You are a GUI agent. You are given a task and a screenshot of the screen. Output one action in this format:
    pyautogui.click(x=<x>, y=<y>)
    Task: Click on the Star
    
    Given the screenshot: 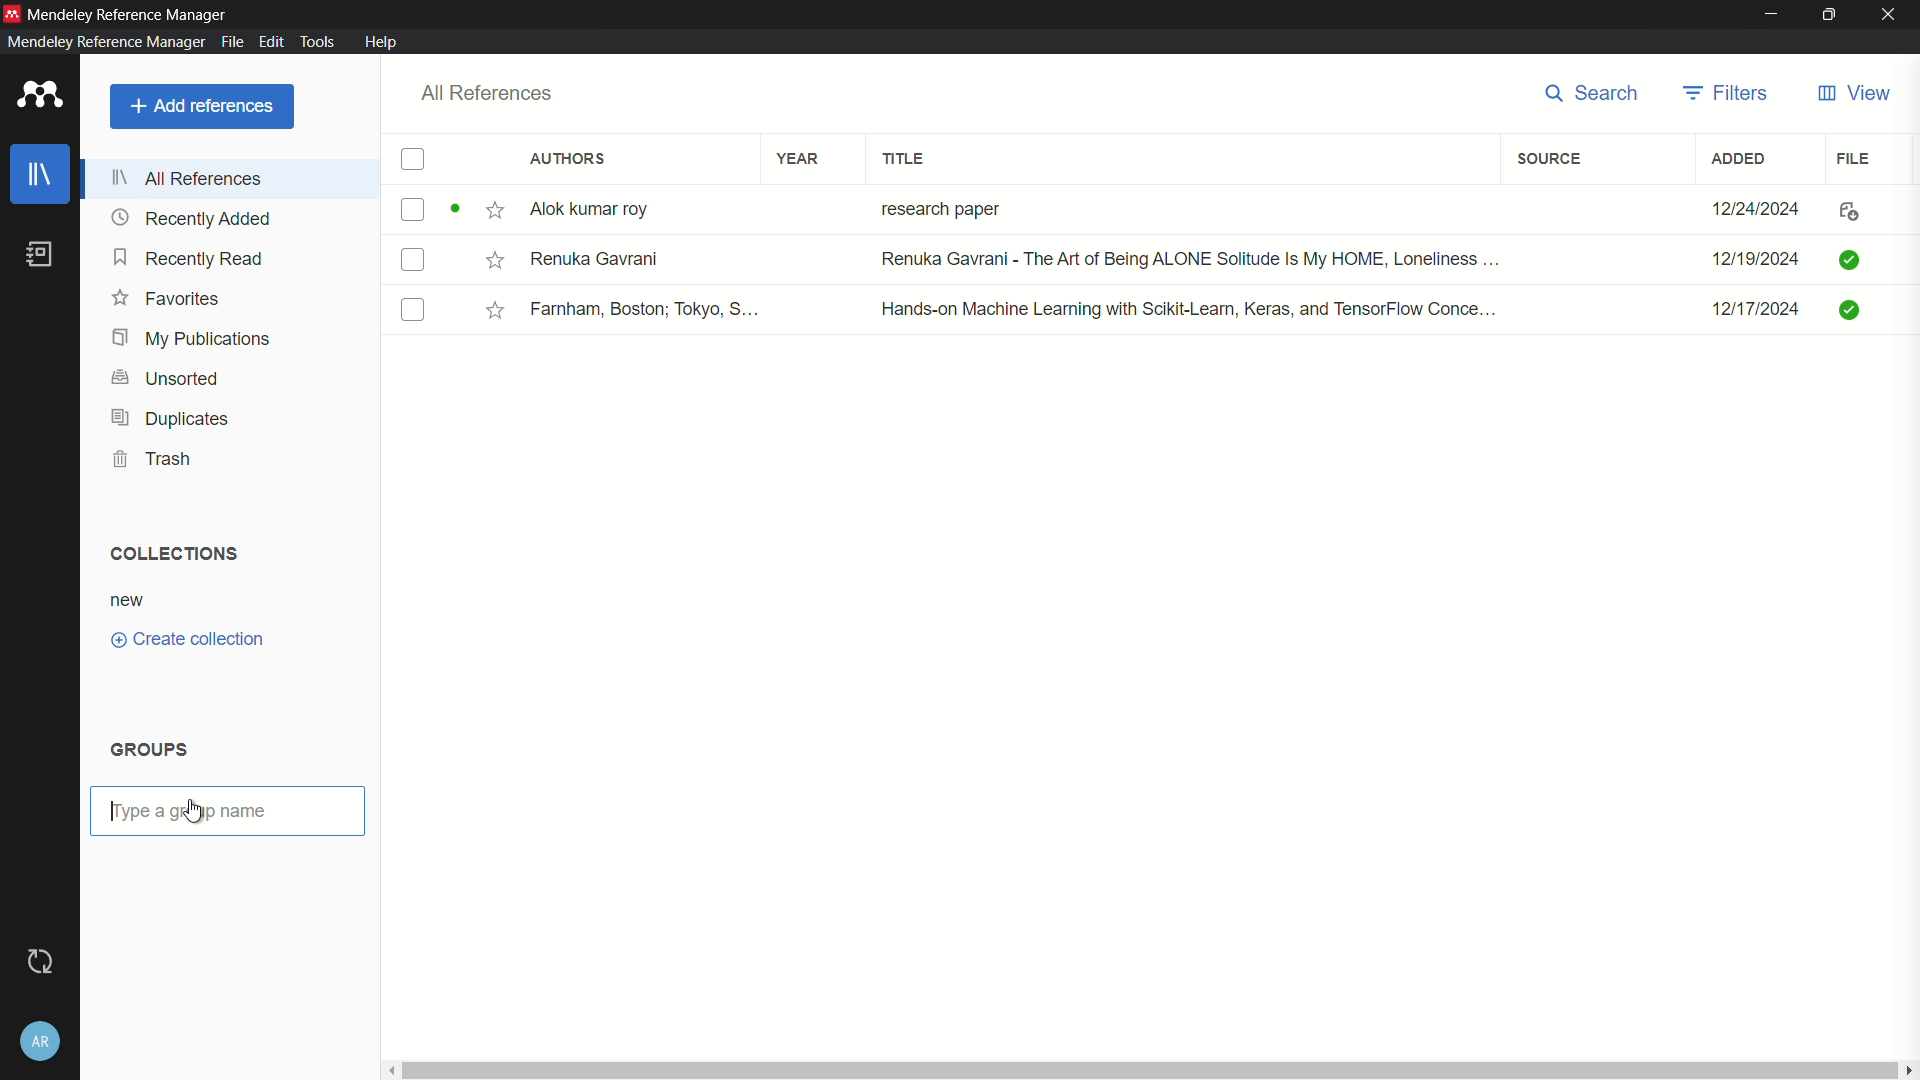 What is the action you would take?
    pyautogui.click(x=496, y=310)
    